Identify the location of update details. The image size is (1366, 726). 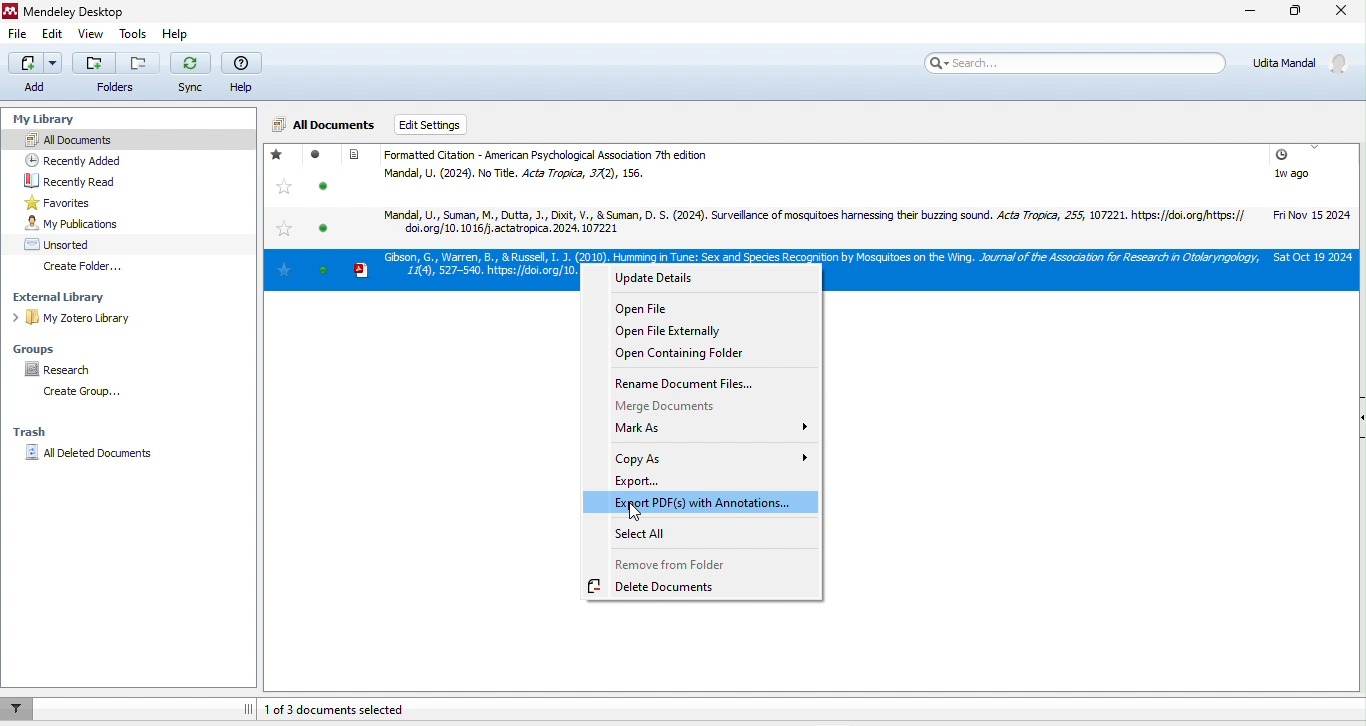
(677, 278).